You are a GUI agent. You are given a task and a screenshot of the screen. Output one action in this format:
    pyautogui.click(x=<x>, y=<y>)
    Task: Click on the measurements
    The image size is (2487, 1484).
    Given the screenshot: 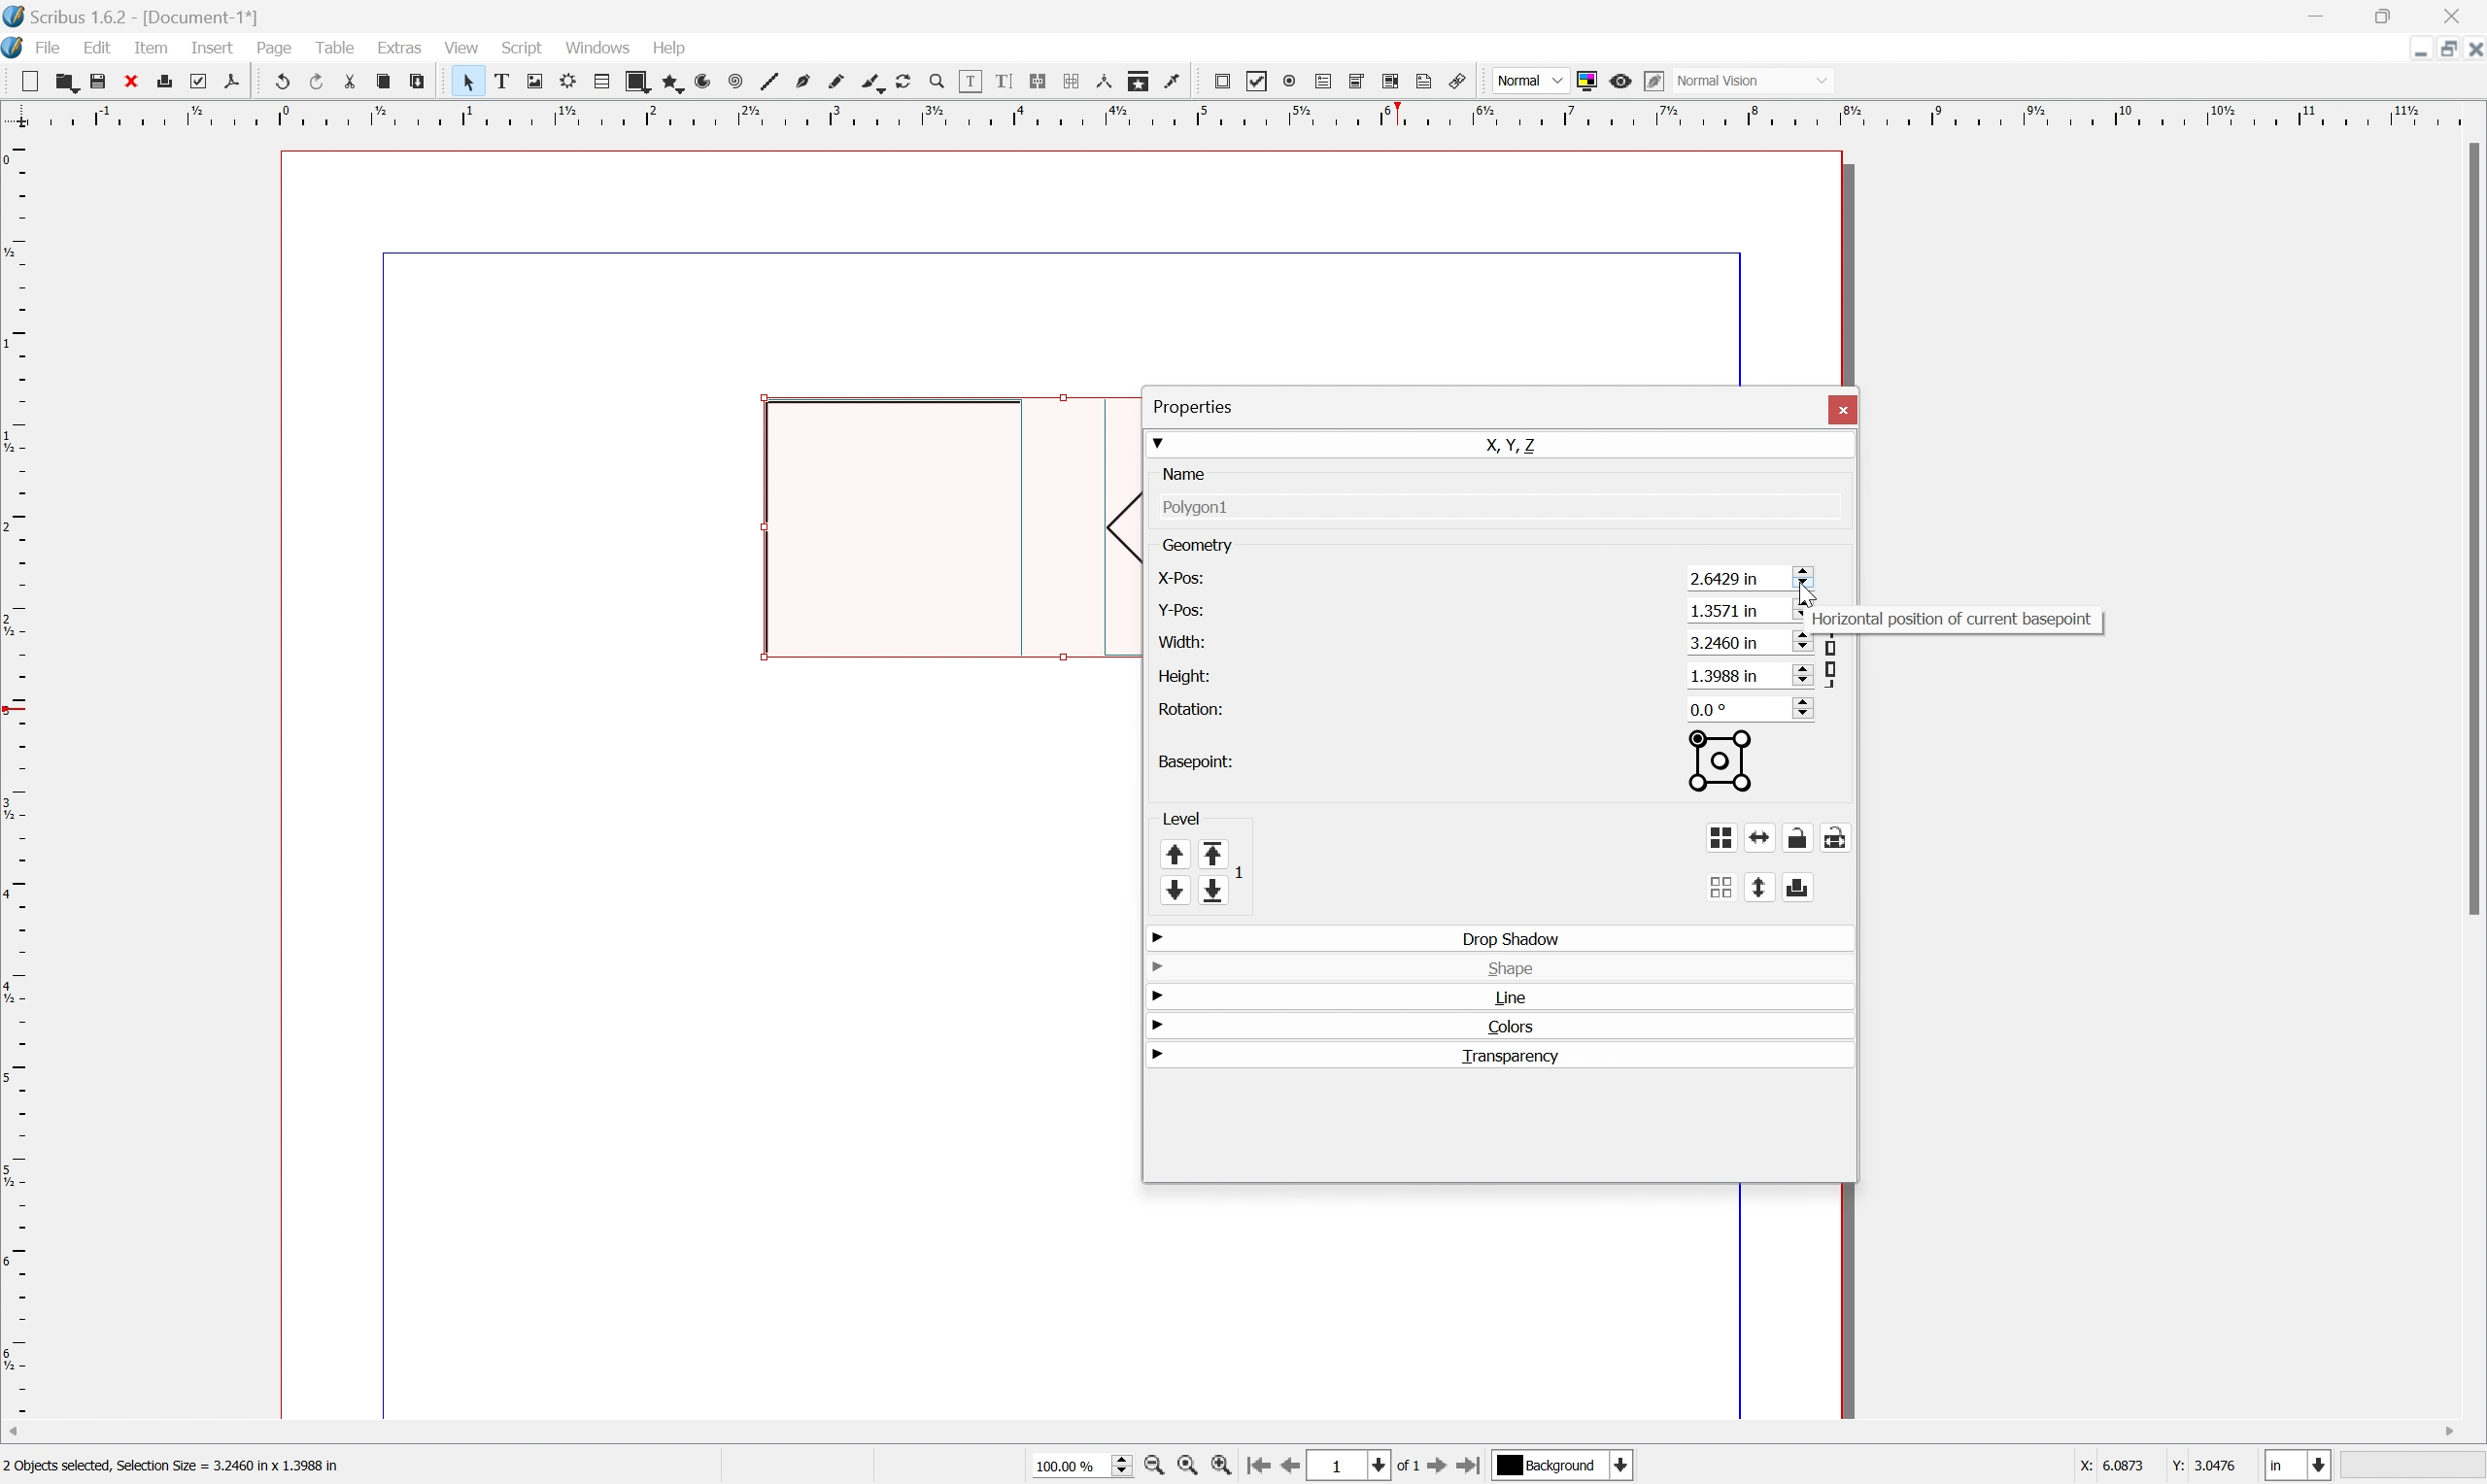 What is the action you would take?
    pyautogui.click(x=1102, y=82)
    